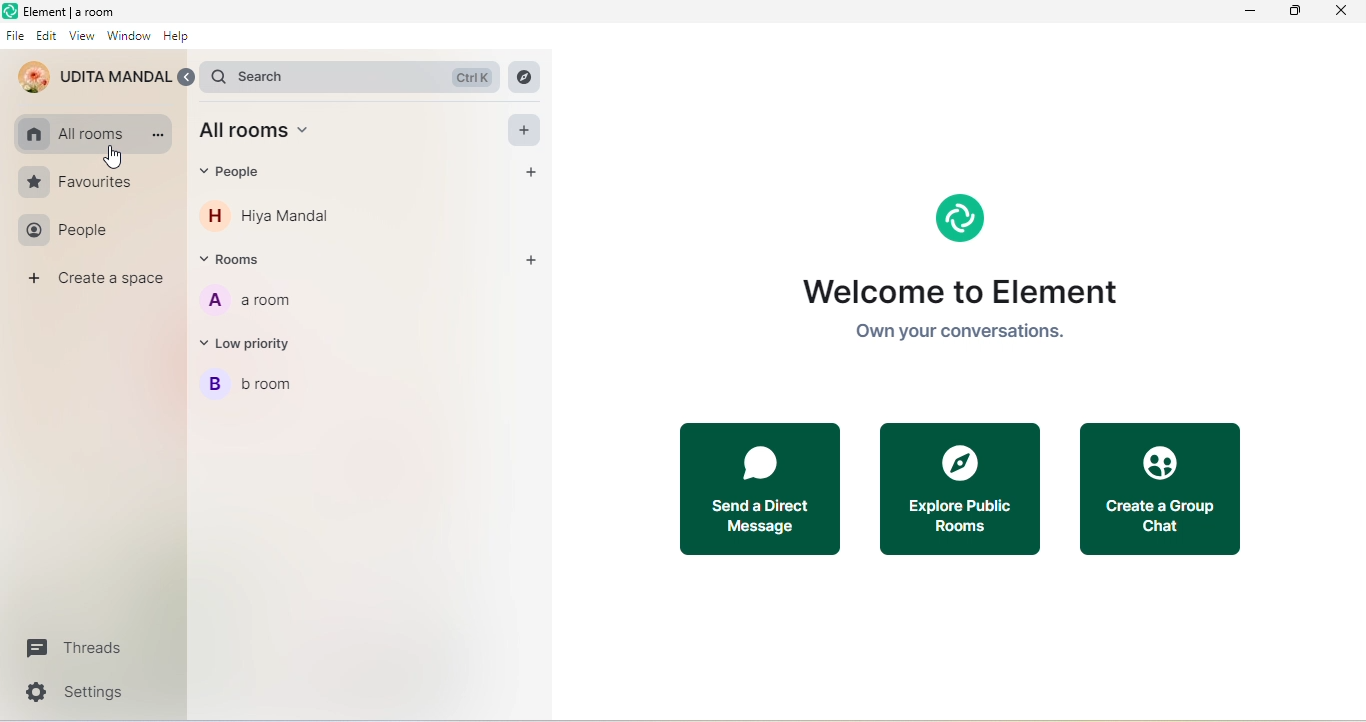 The image size is (1366, 722). Describe the element at coordinates (92, 76) in the screenshot. I see `UDITA MANDAL` at that location.